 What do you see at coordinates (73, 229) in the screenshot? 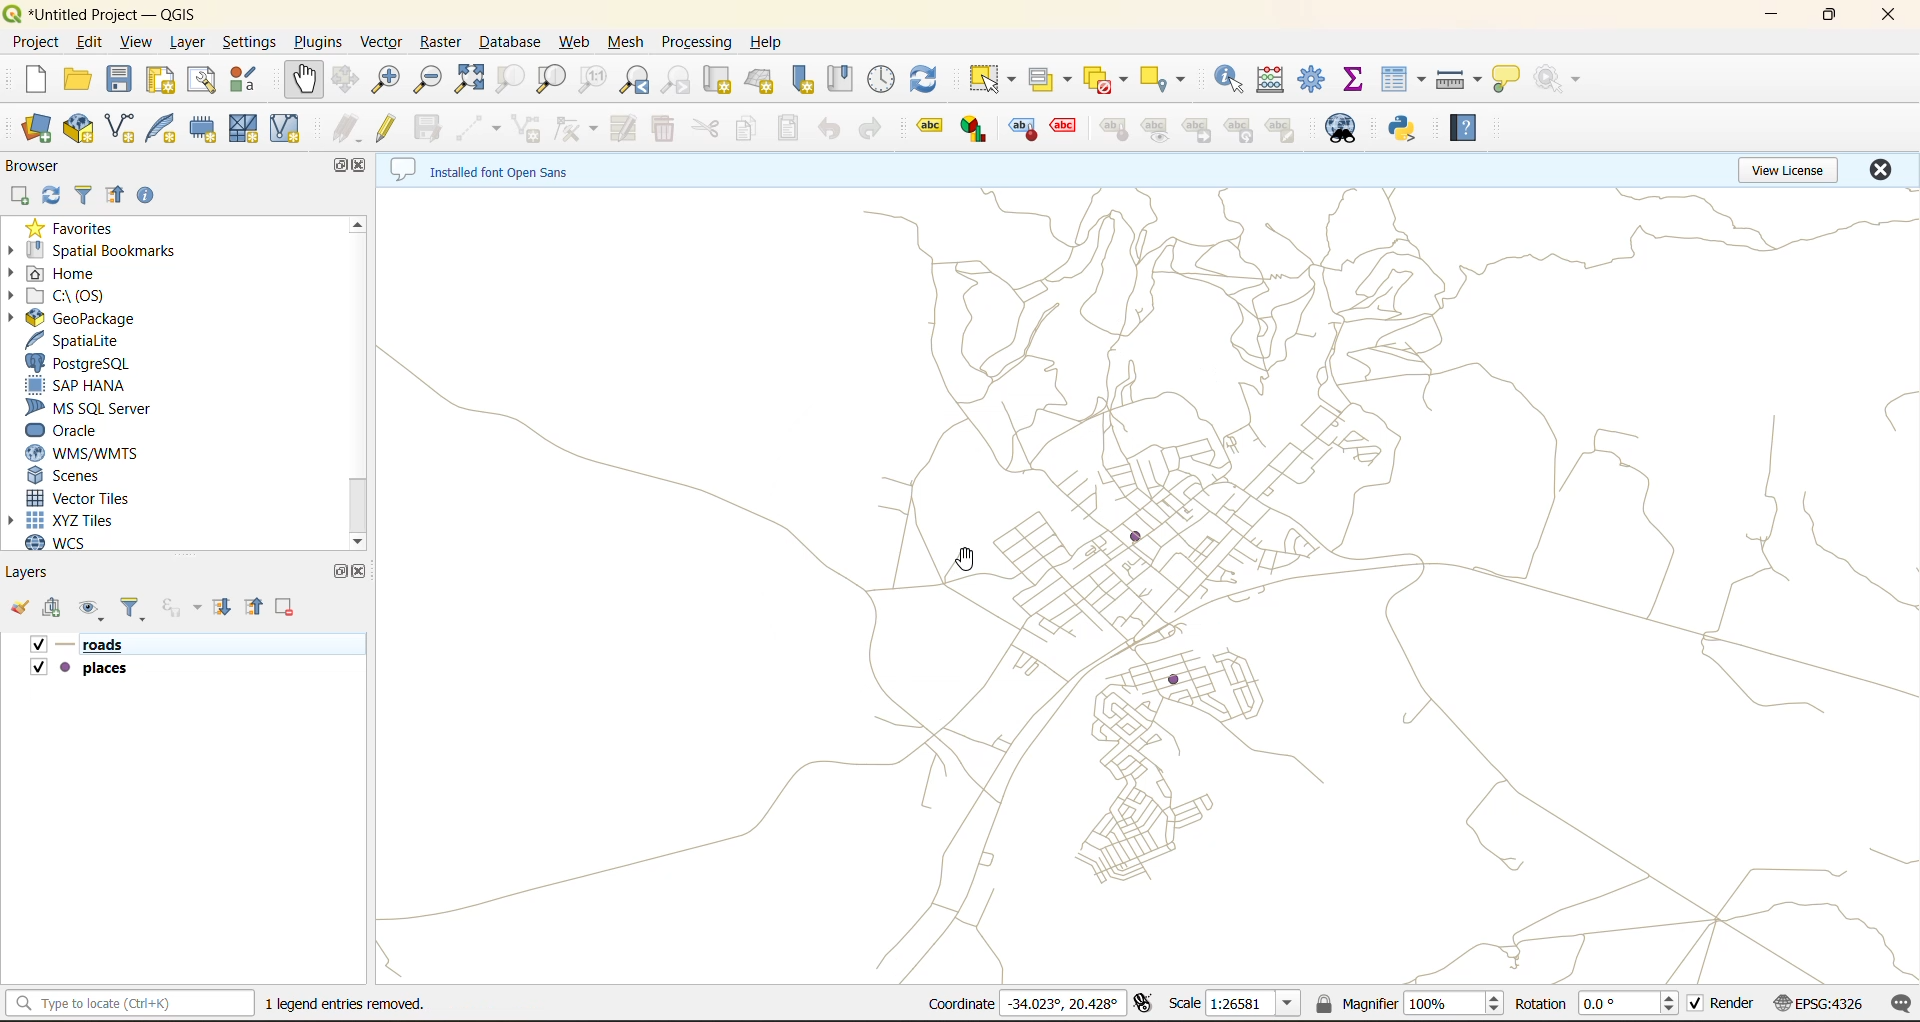
I see `favorites` at bounding box center [73, 229].